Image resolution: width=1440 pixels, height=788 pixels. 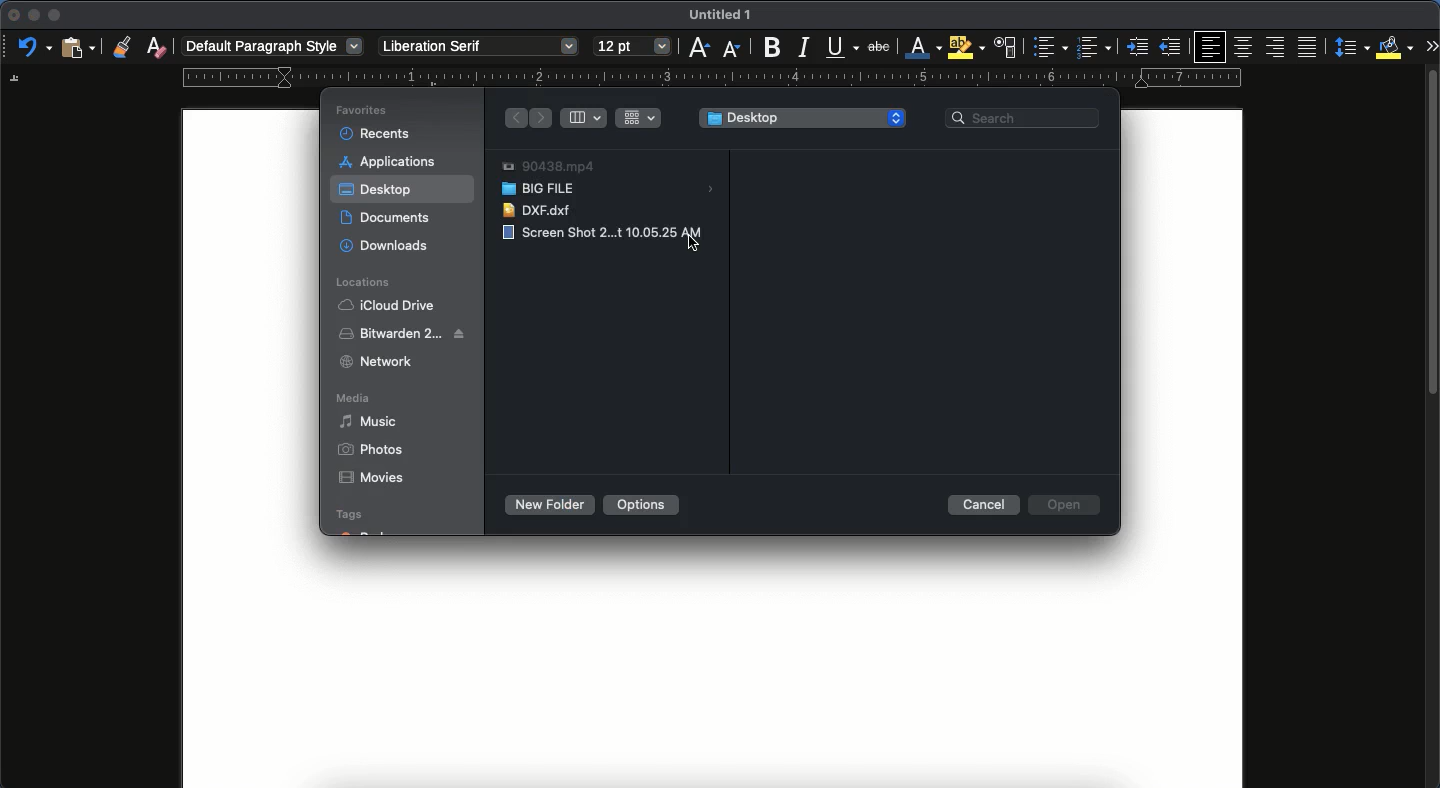 I want to click on paragraph spacing, so click(x=1354, y=49).